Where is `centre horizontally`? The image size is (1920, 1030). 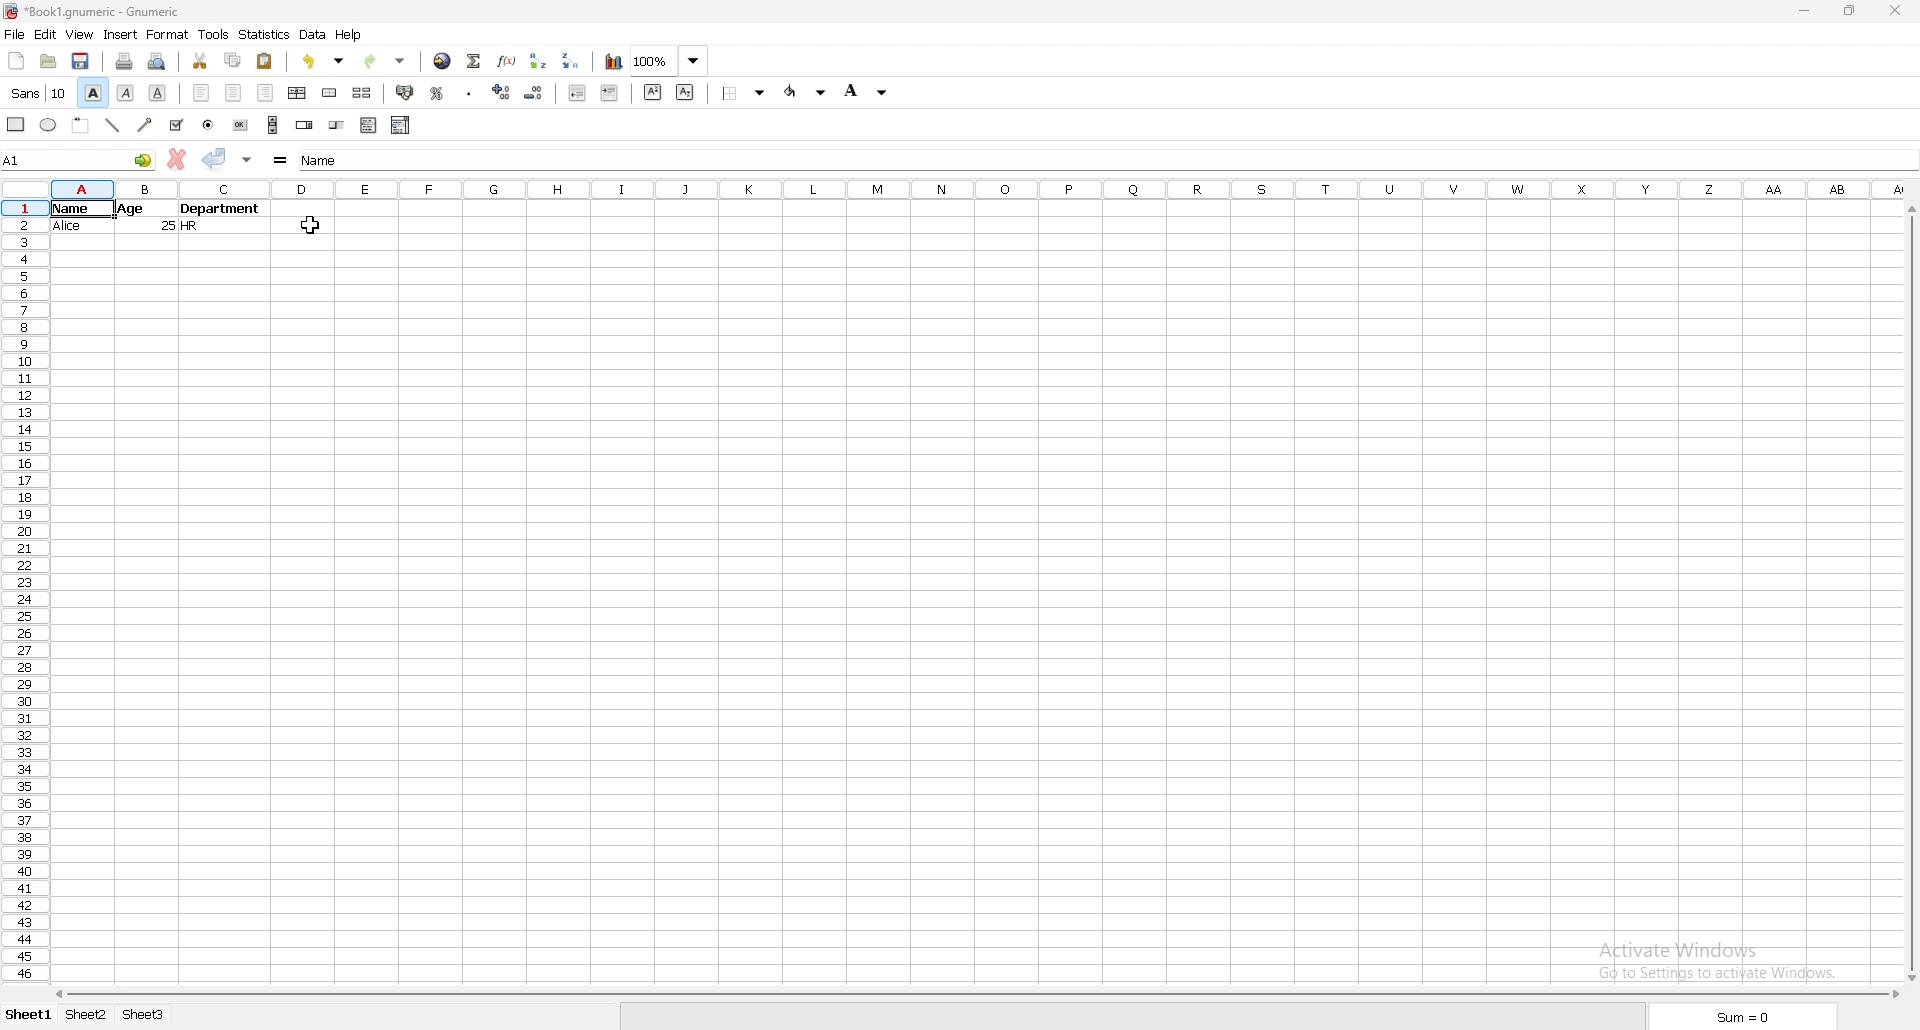 centre horizontally is located at coordinates (298, 93).